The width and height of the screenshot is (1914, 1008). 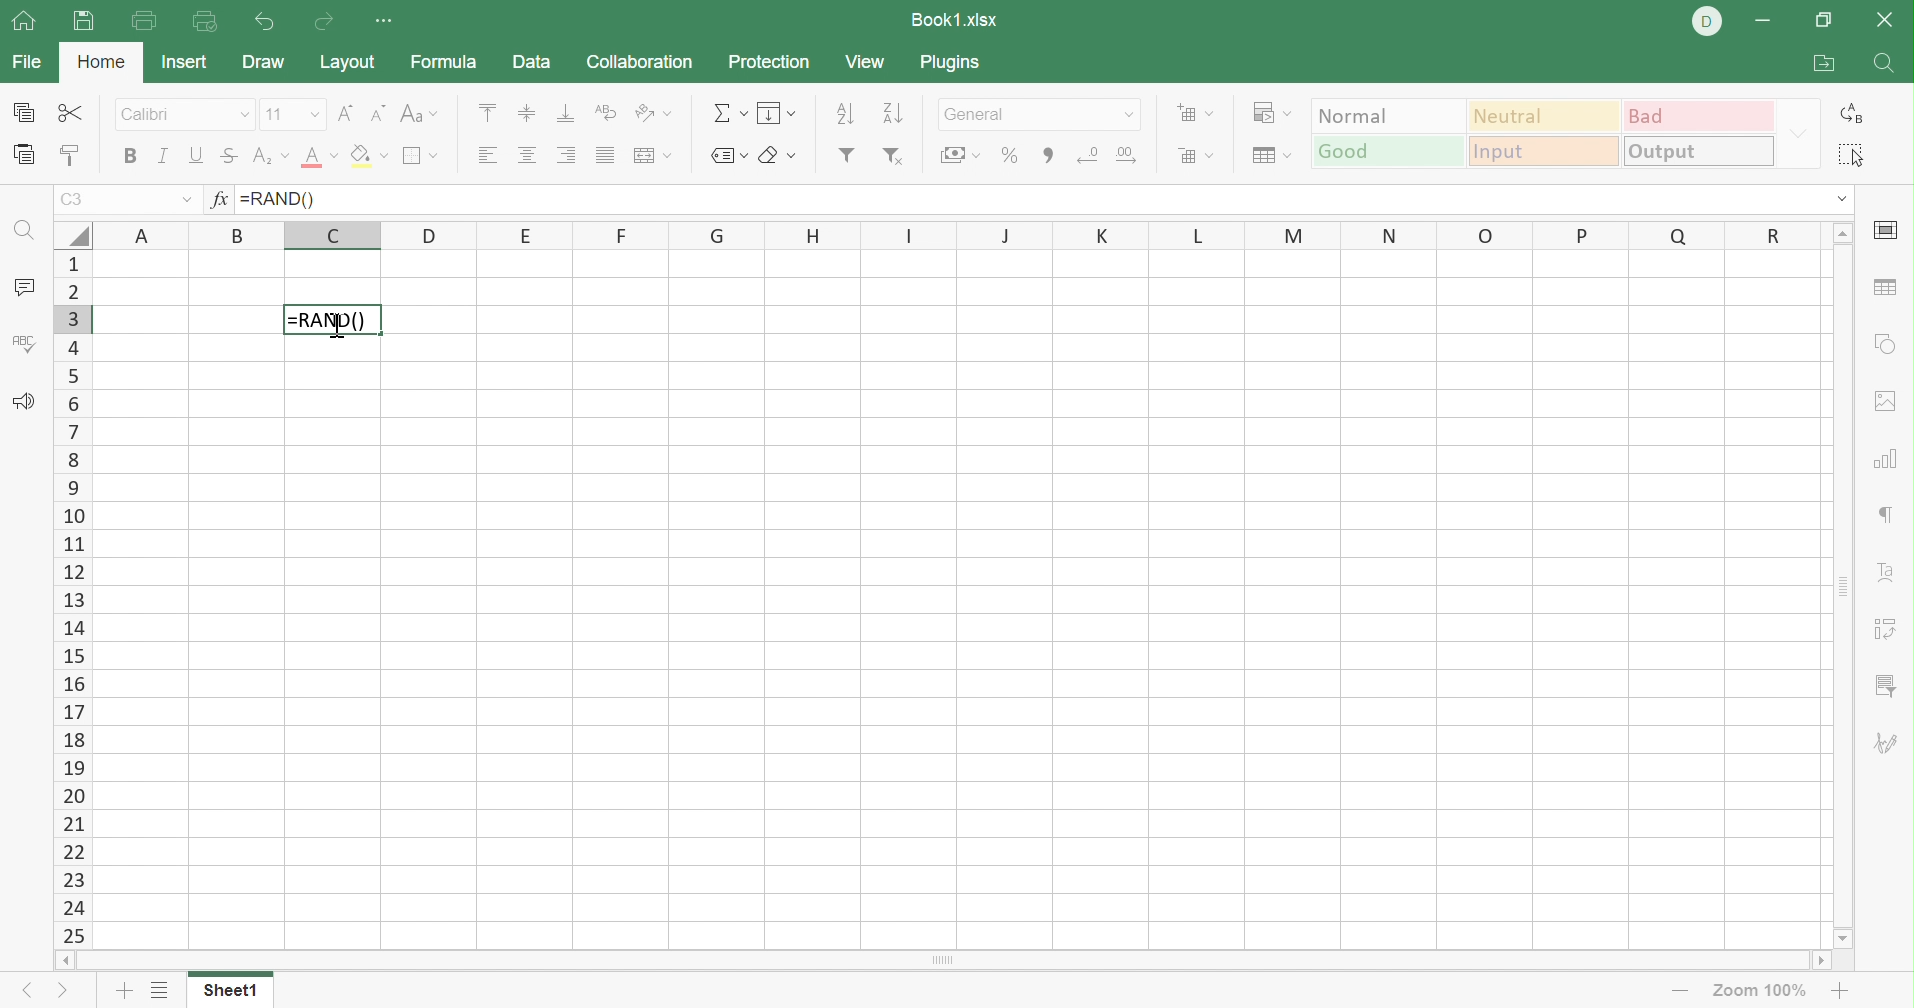 I want to click on Named ranges, so click(x=726, y=157).